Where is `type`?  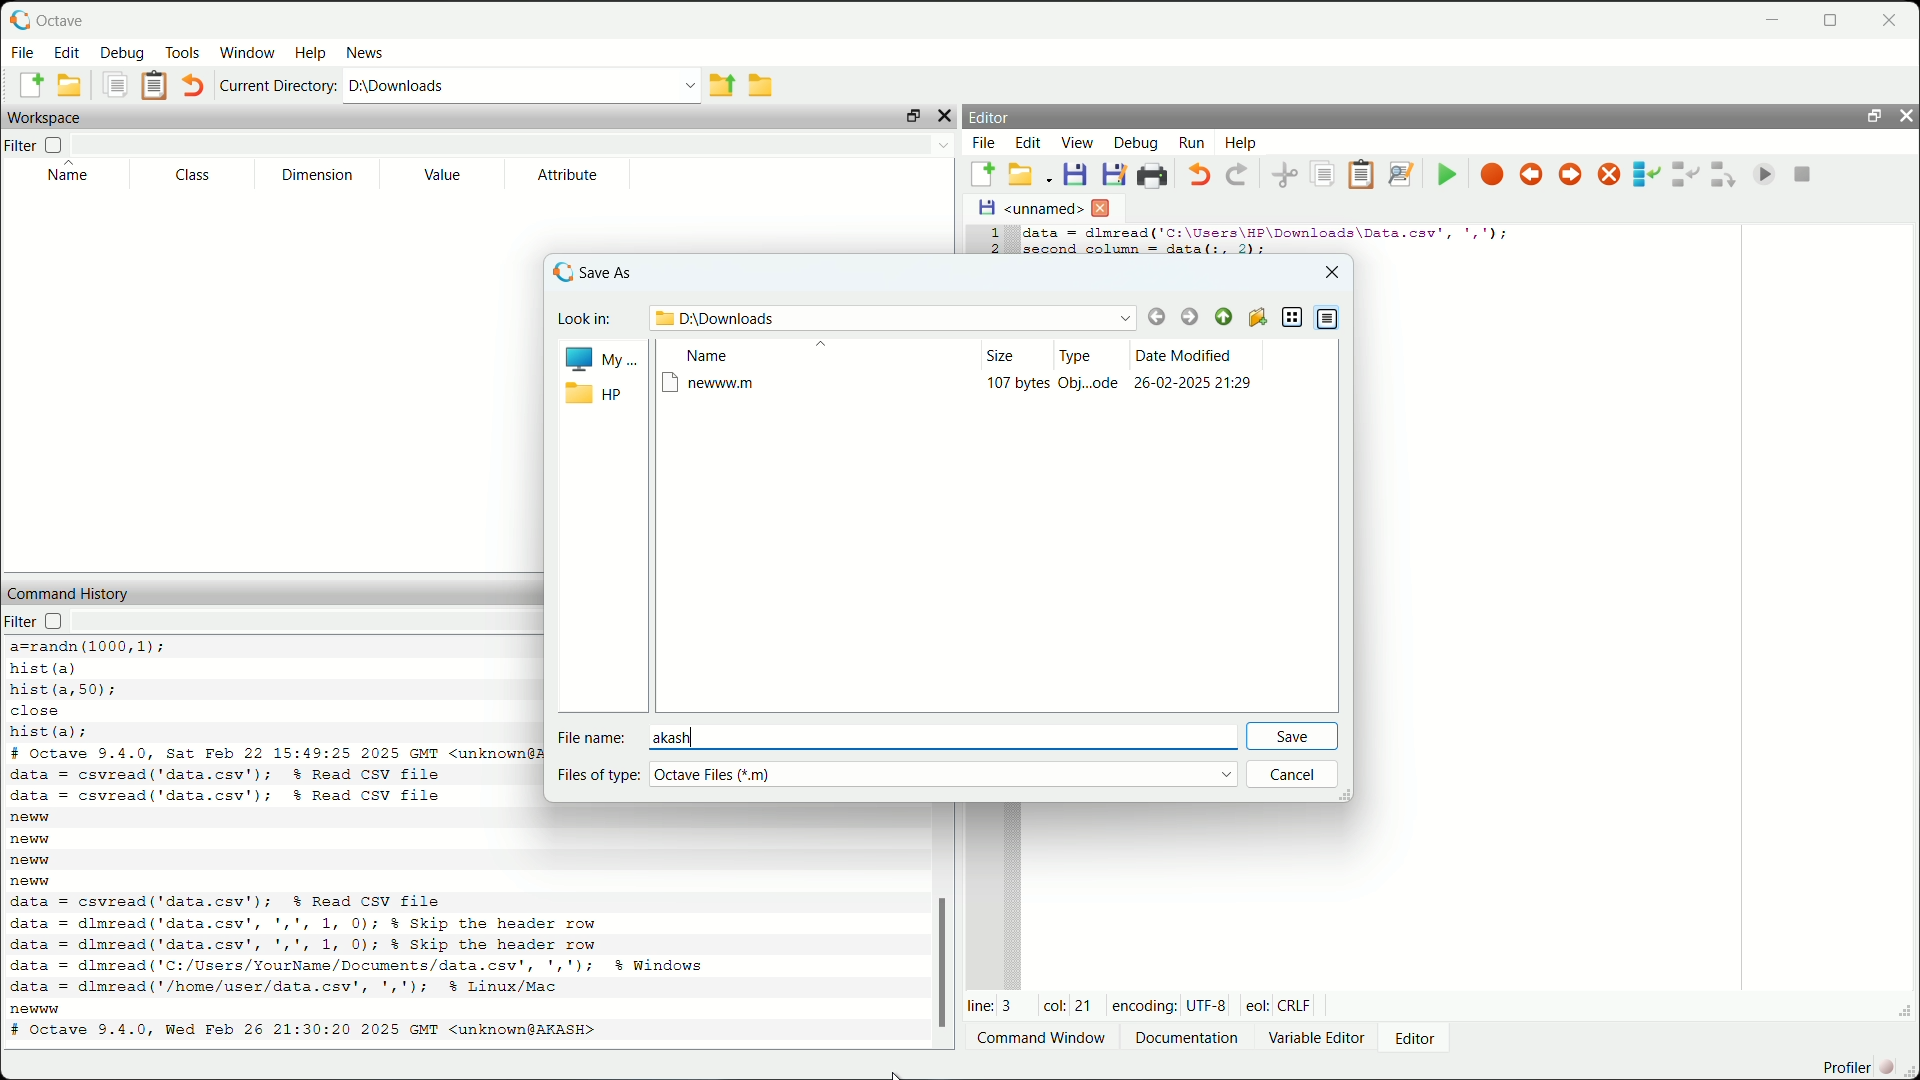
type is located at coordinates (1077, 355).